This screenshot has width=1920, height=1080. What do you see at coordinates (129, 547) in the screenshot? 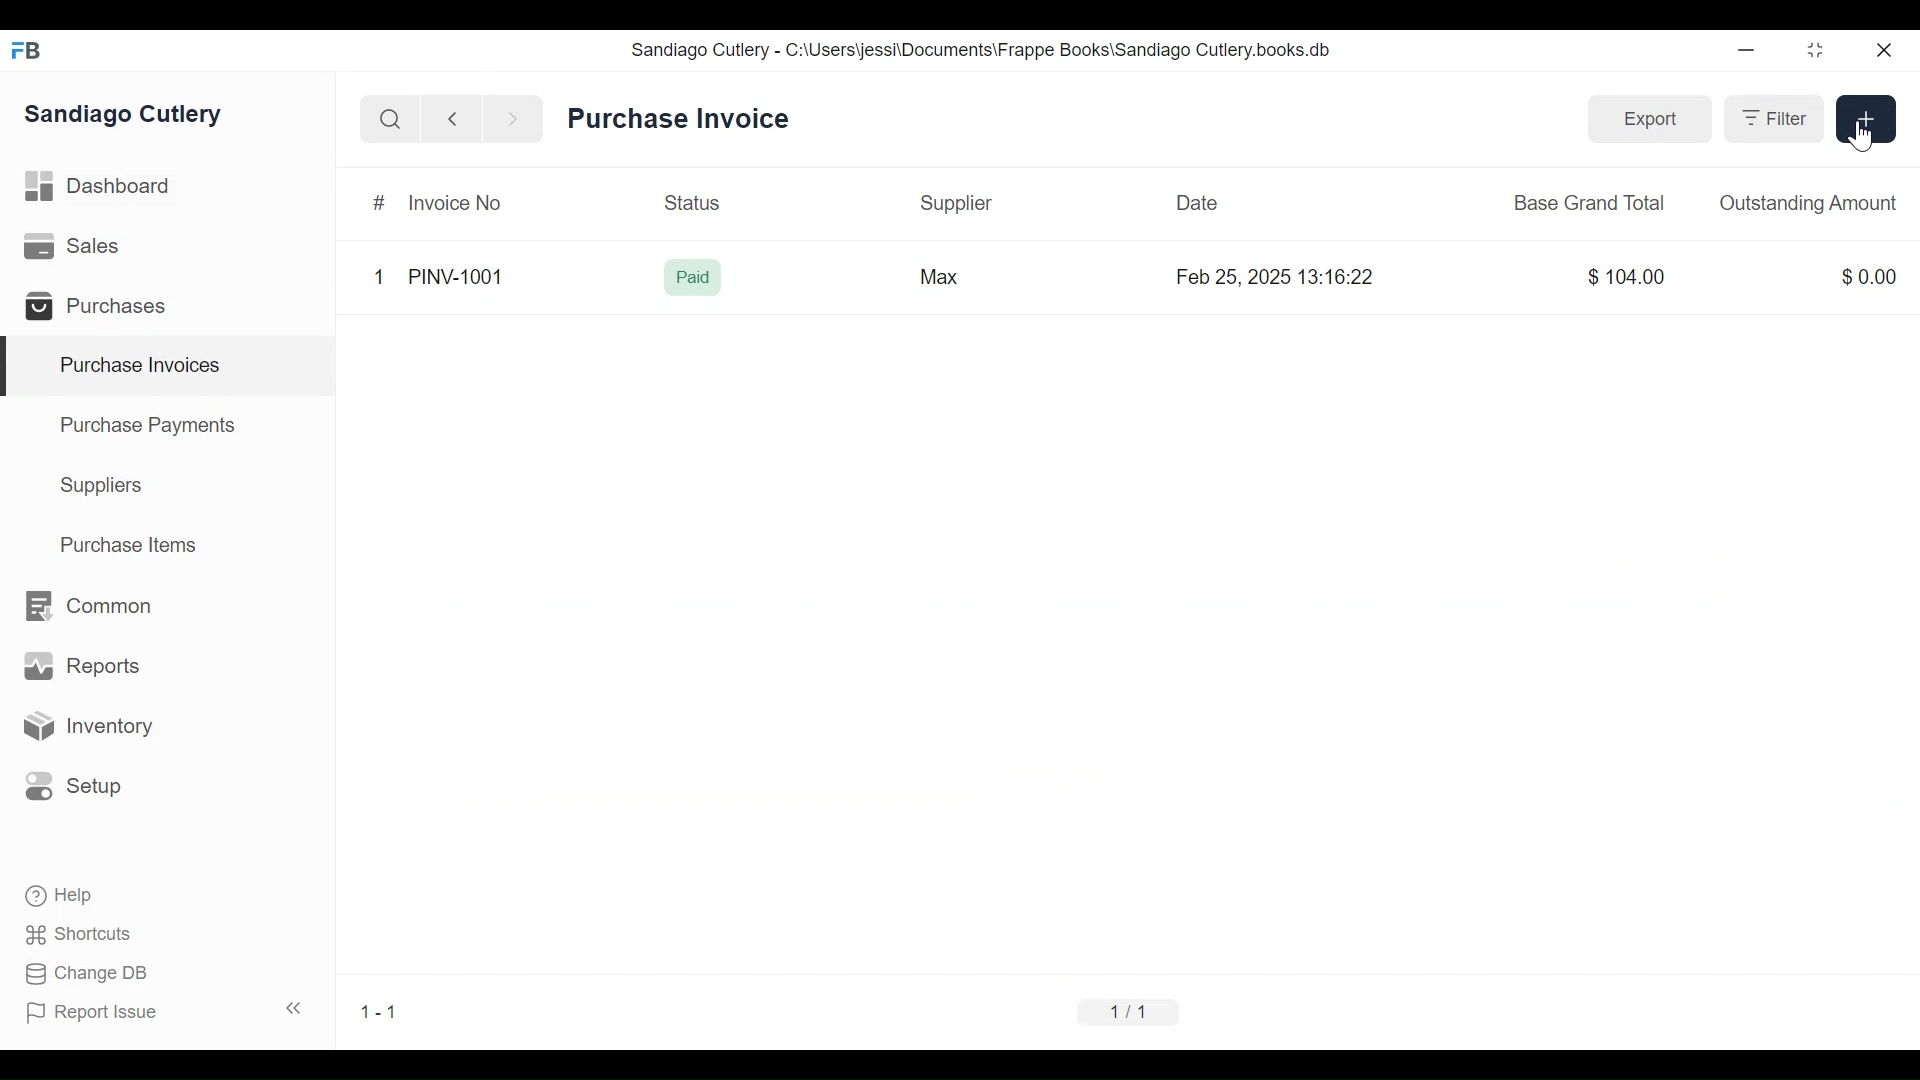
I see `Purchase Items` at bounding box center [129, 547].